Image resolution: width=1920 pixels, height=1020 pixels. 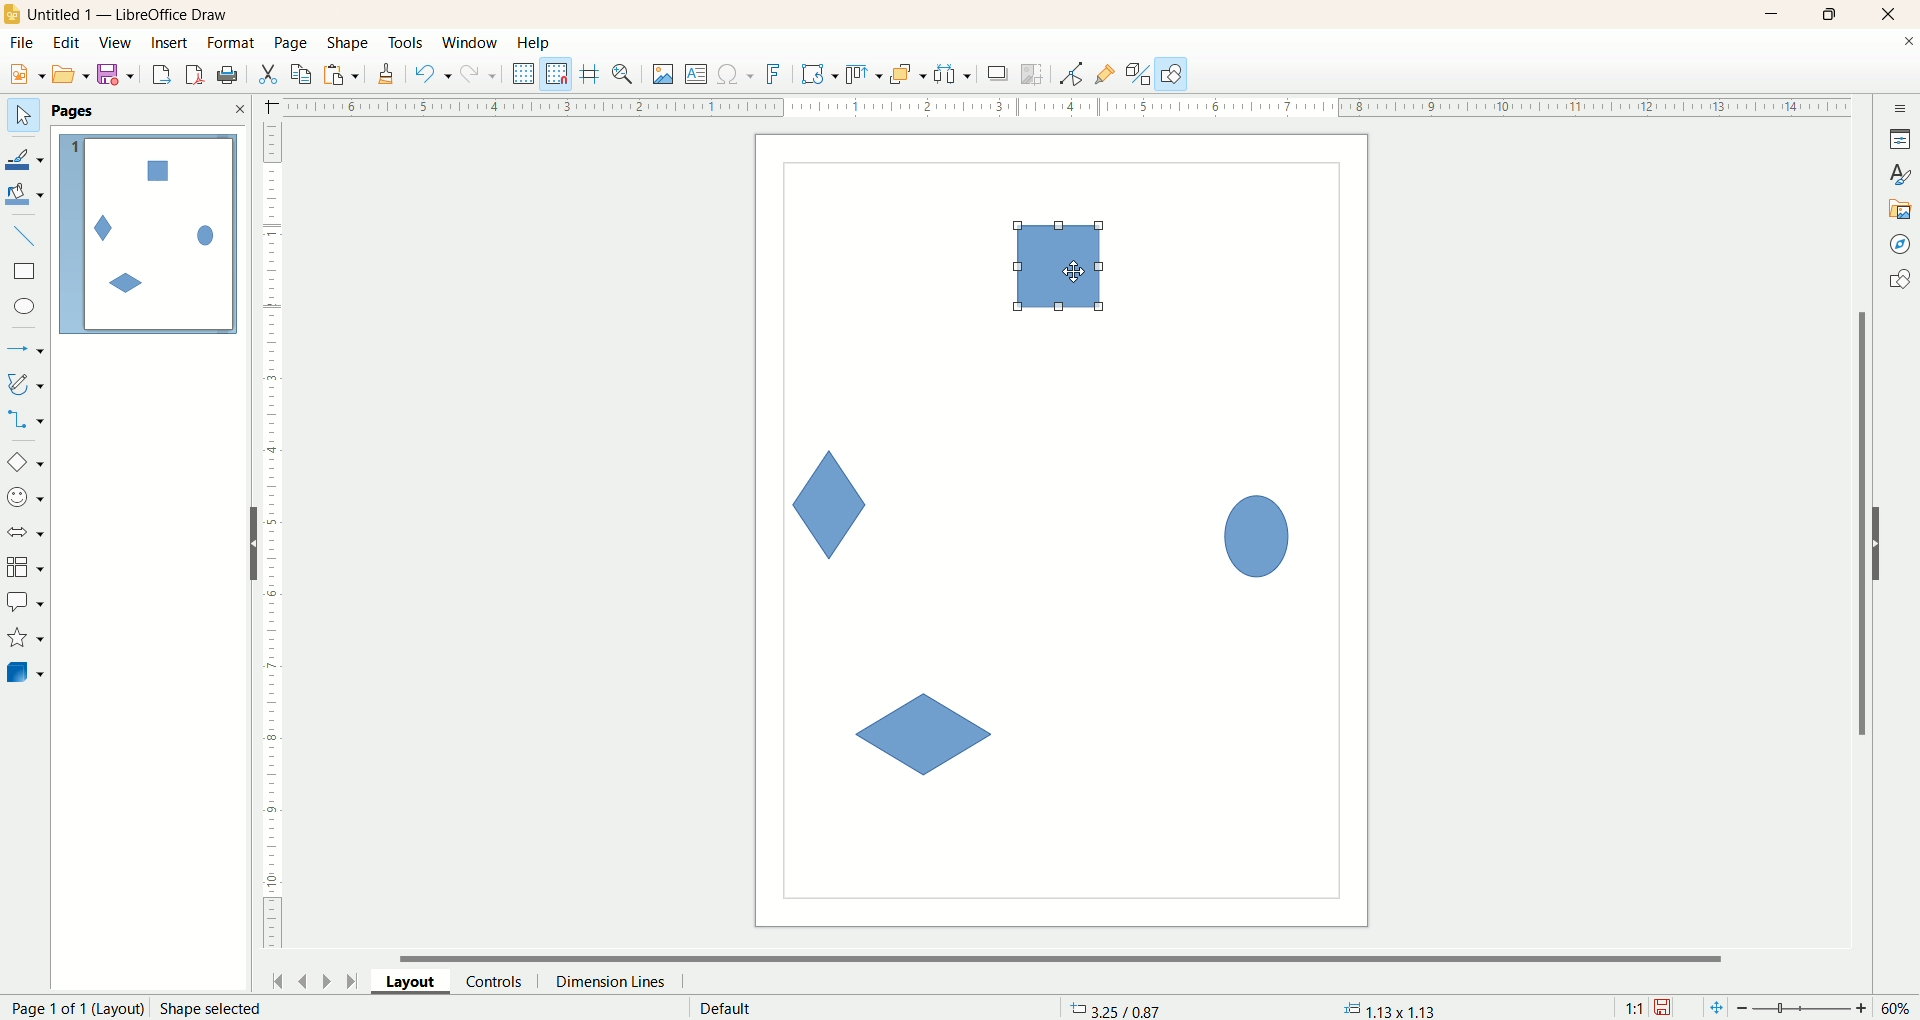 I want to click on unselected shape, so click(x=1257, y=532).